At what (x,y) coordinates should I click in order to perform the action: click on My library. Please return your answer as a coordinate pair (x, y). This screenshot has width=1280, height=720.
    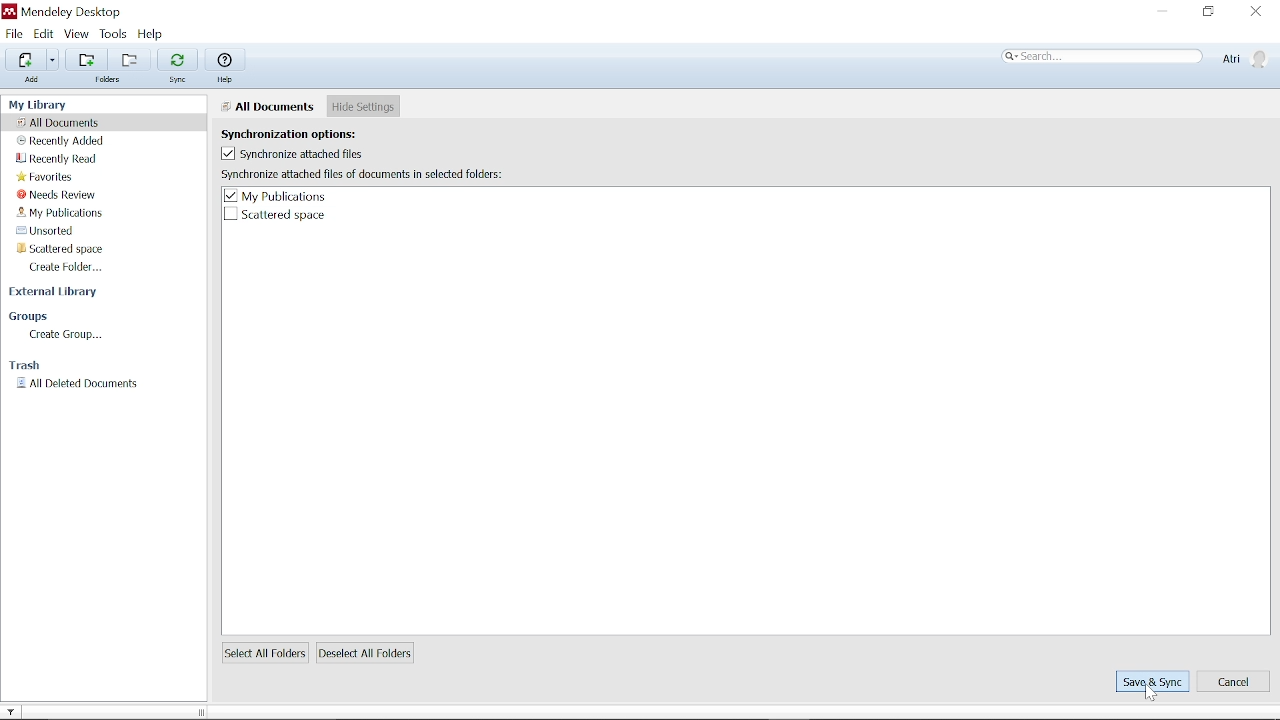
    Looking at the image, I should click on (42, 103).